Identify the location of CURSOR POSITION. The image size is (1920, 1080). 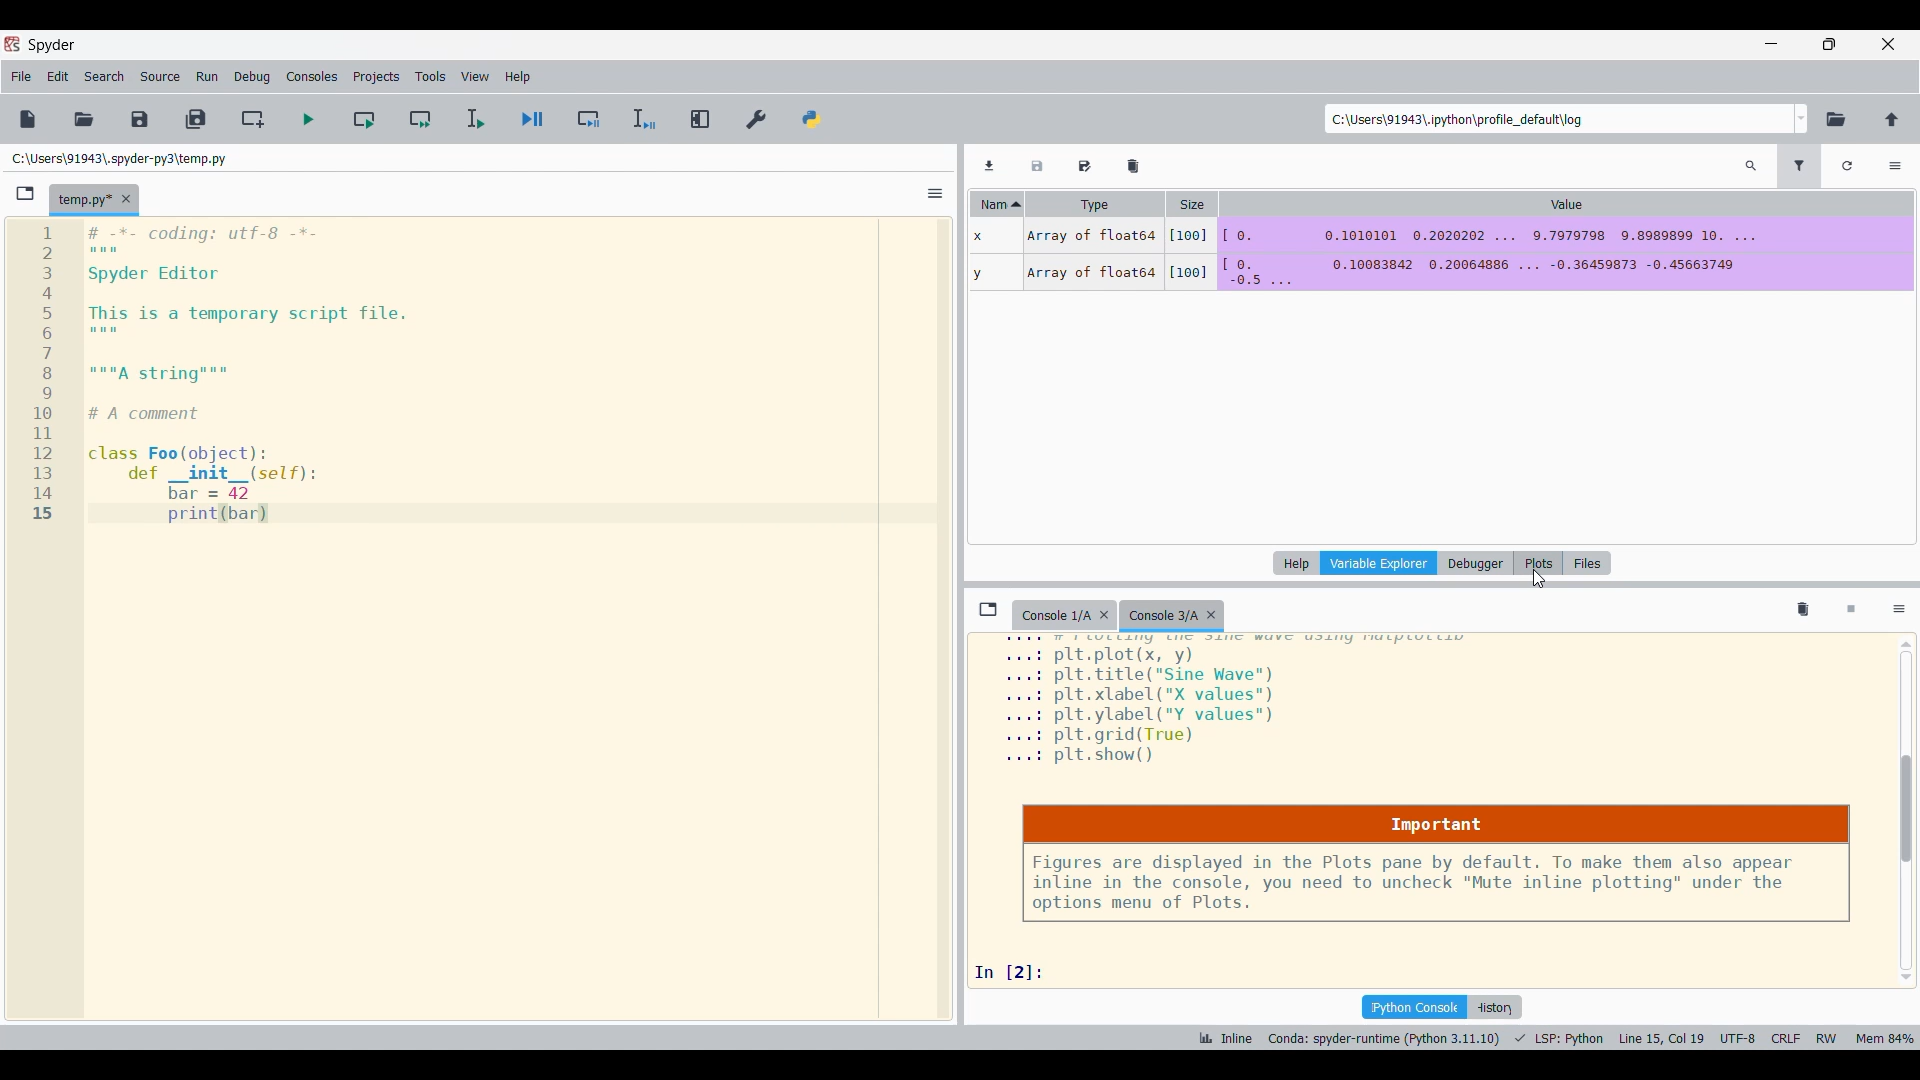
(1661, 1039).